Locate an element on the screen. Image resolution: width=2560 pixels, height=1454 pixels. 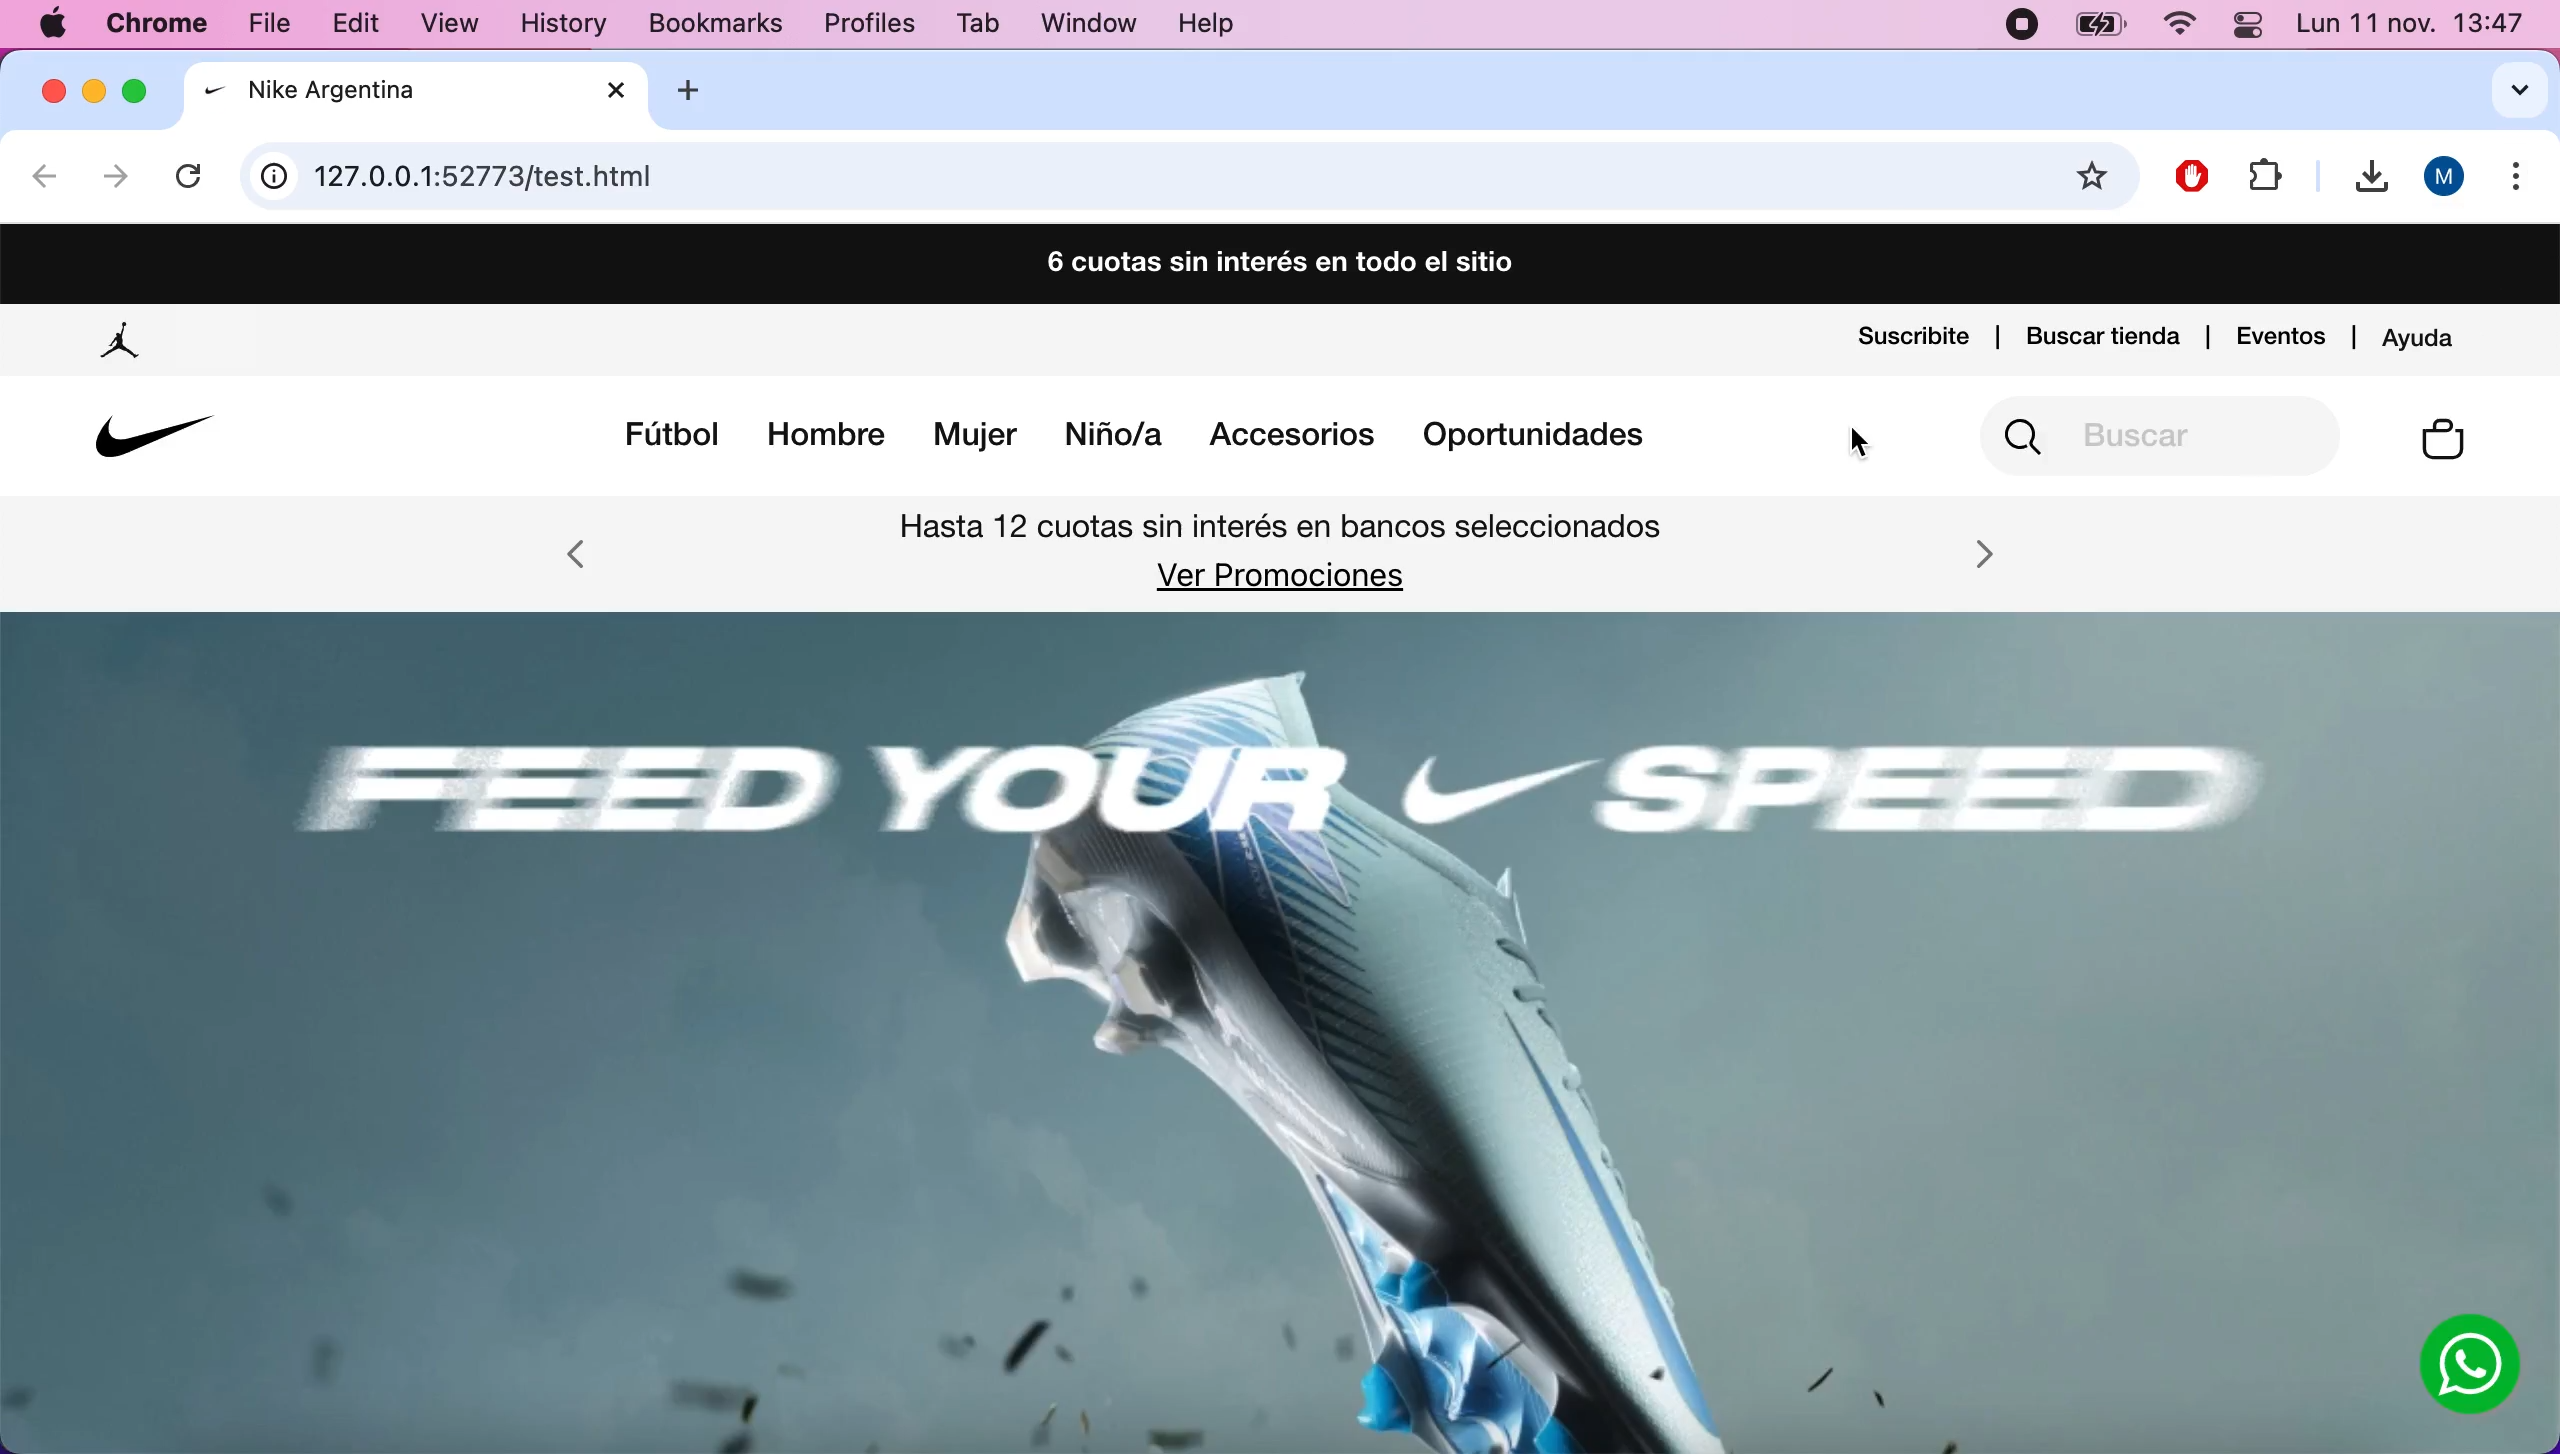
go one page forward is located at coordinates (115, 178).